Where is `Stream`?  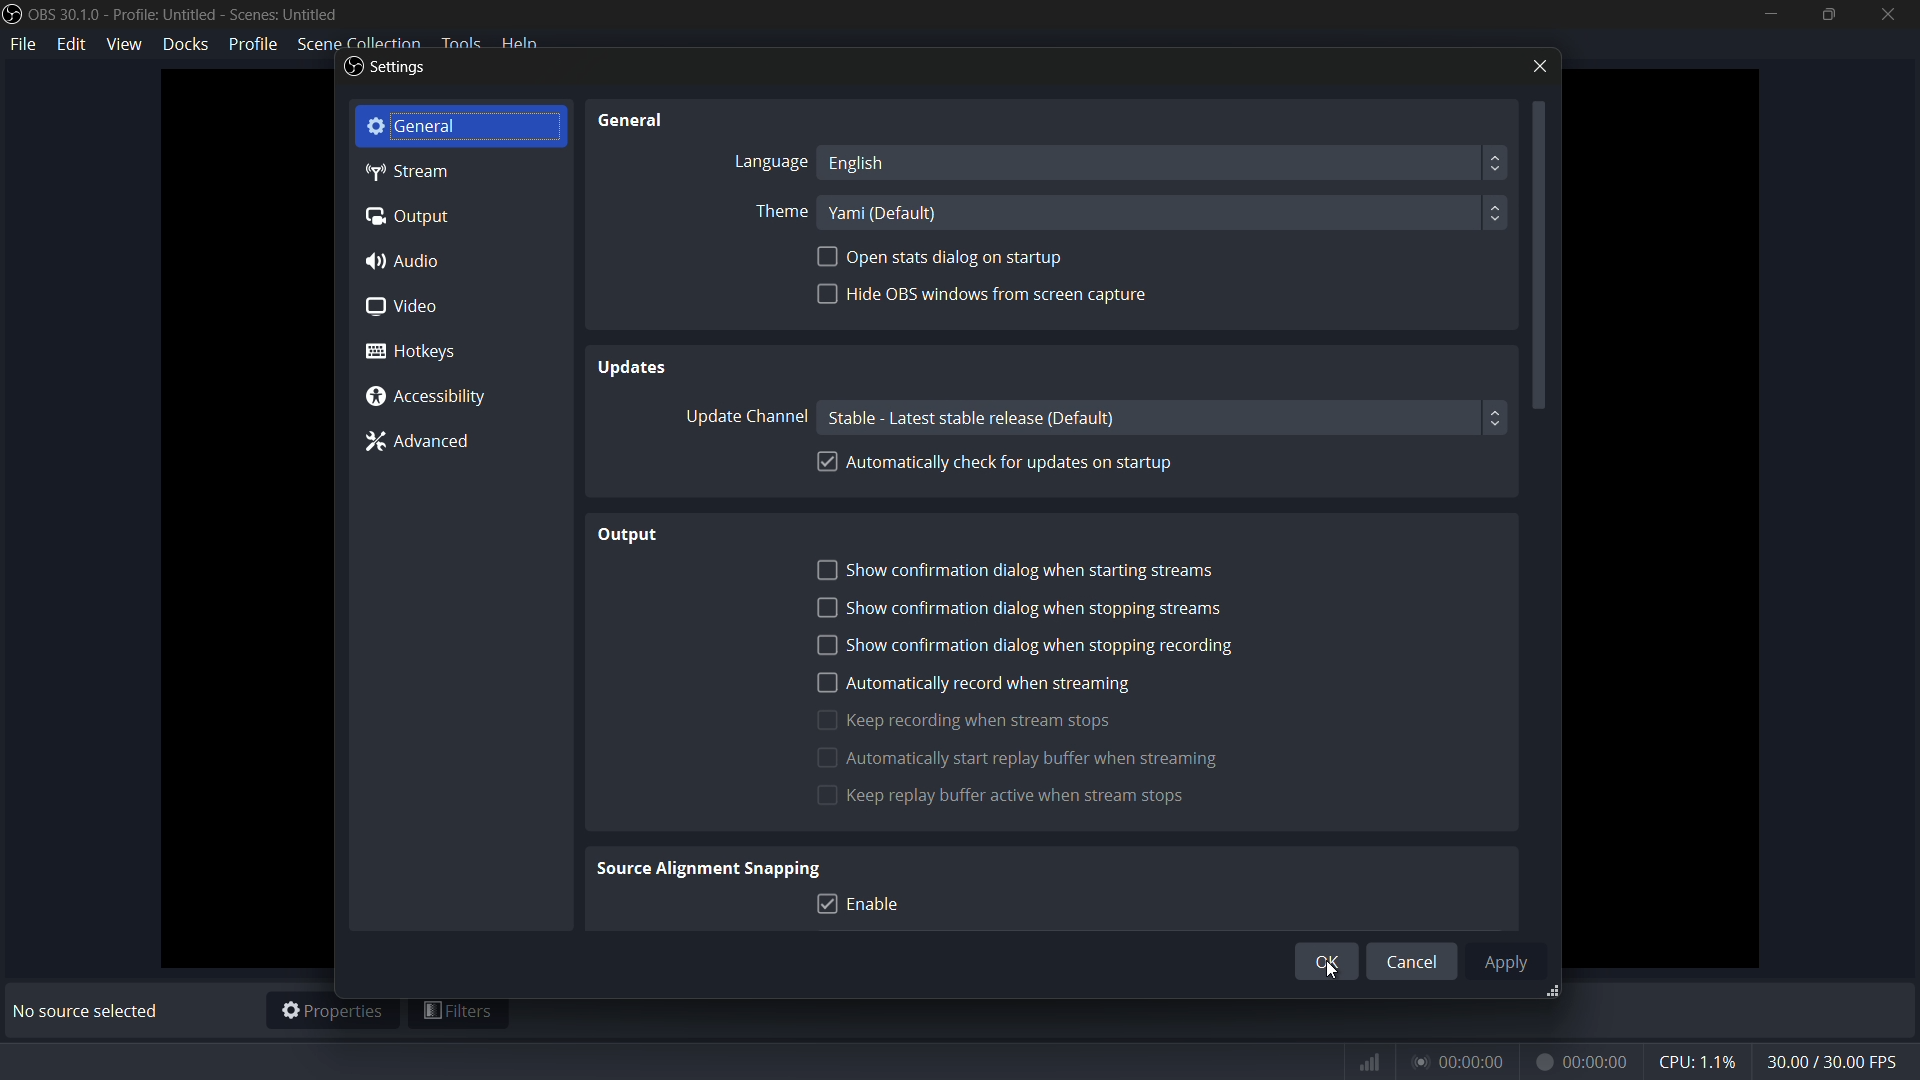
Stream is located at coordinates (425, 173).